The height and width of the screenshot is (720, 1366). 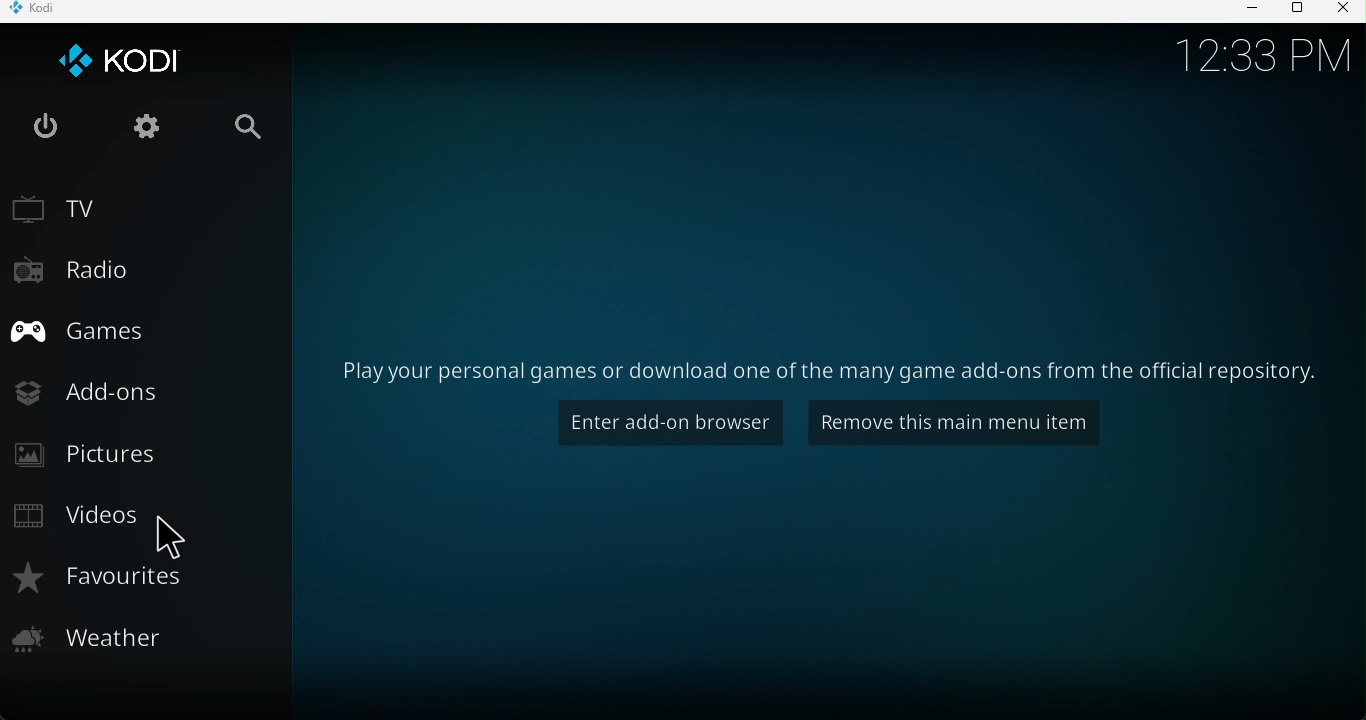 What do you see at coordinates (818, 369) in the screenshot?
I see `Play your games from  personal reopsitory ` at bounding box center [818, 369].